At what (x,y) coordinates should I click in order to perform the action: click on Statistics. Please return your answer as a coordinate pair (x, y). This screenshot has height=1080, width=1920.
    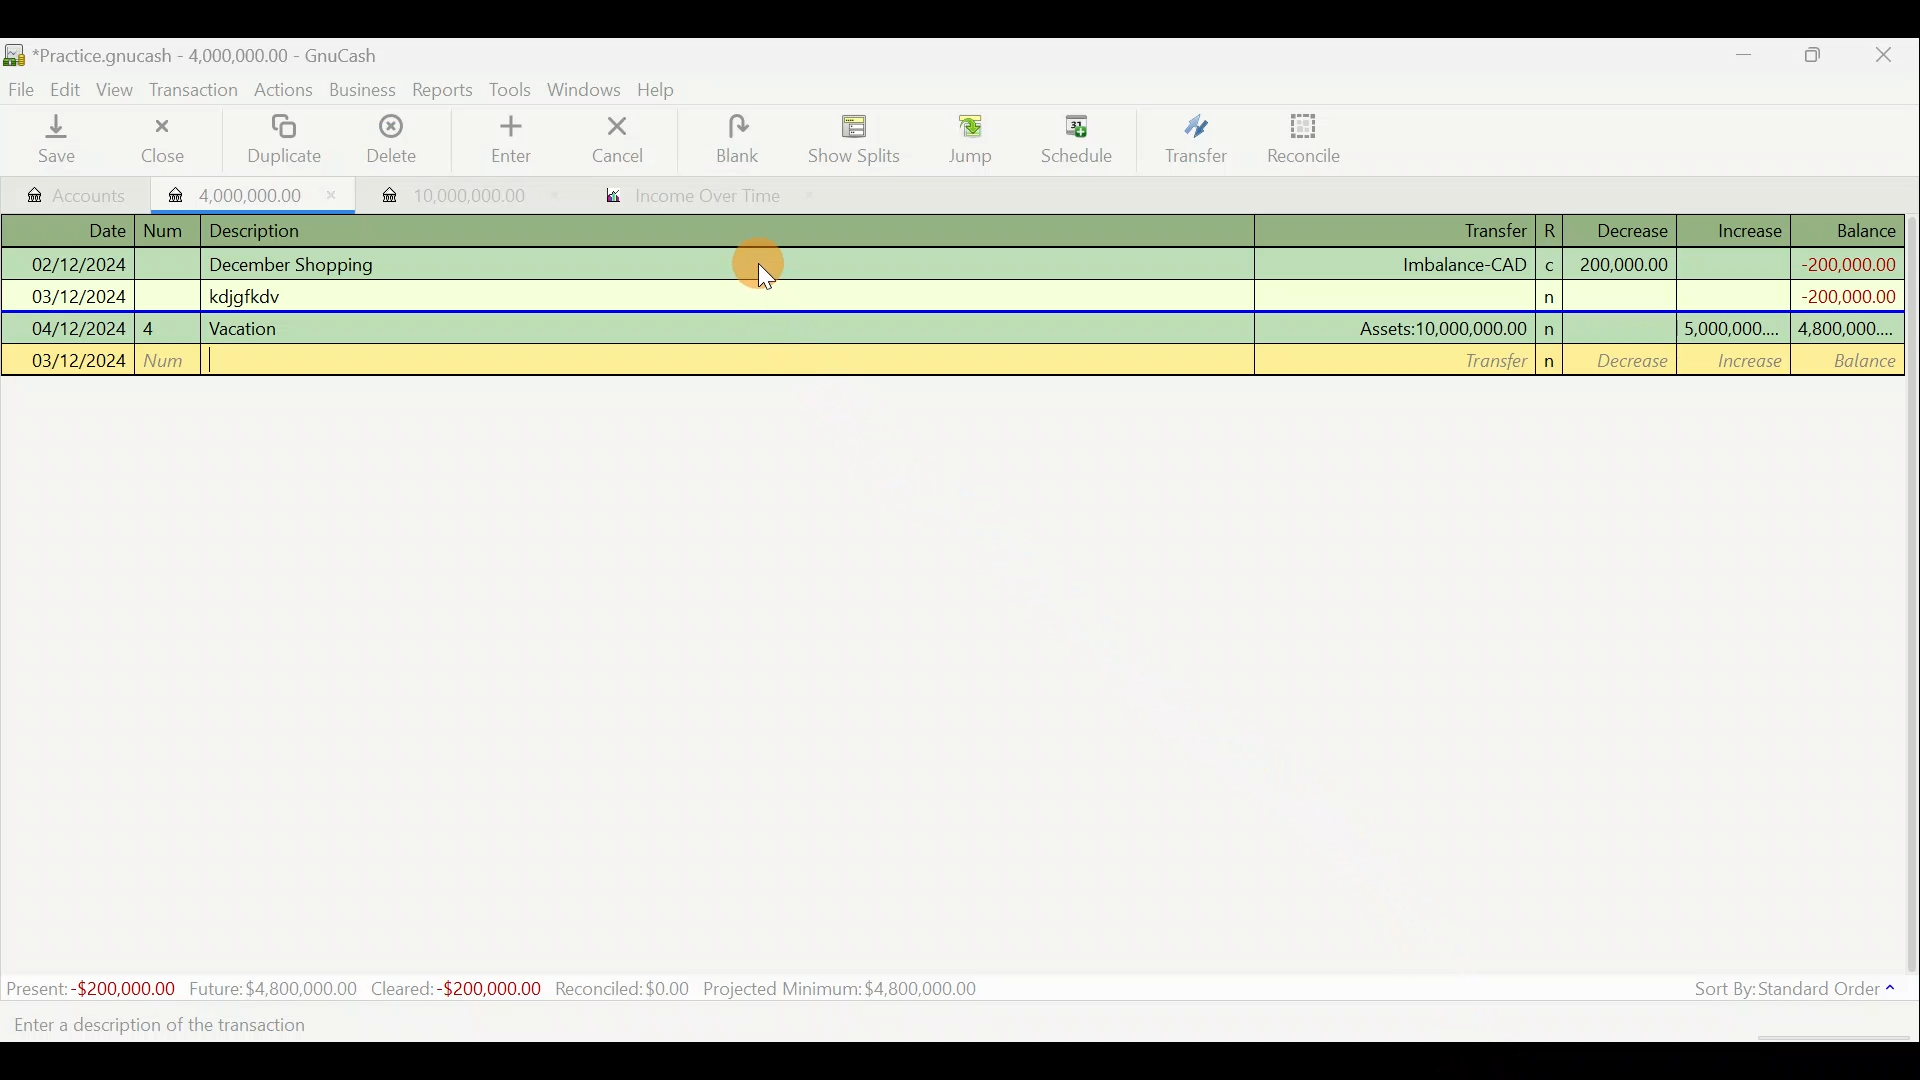
    Looking at the image, I should click on (499, 987).